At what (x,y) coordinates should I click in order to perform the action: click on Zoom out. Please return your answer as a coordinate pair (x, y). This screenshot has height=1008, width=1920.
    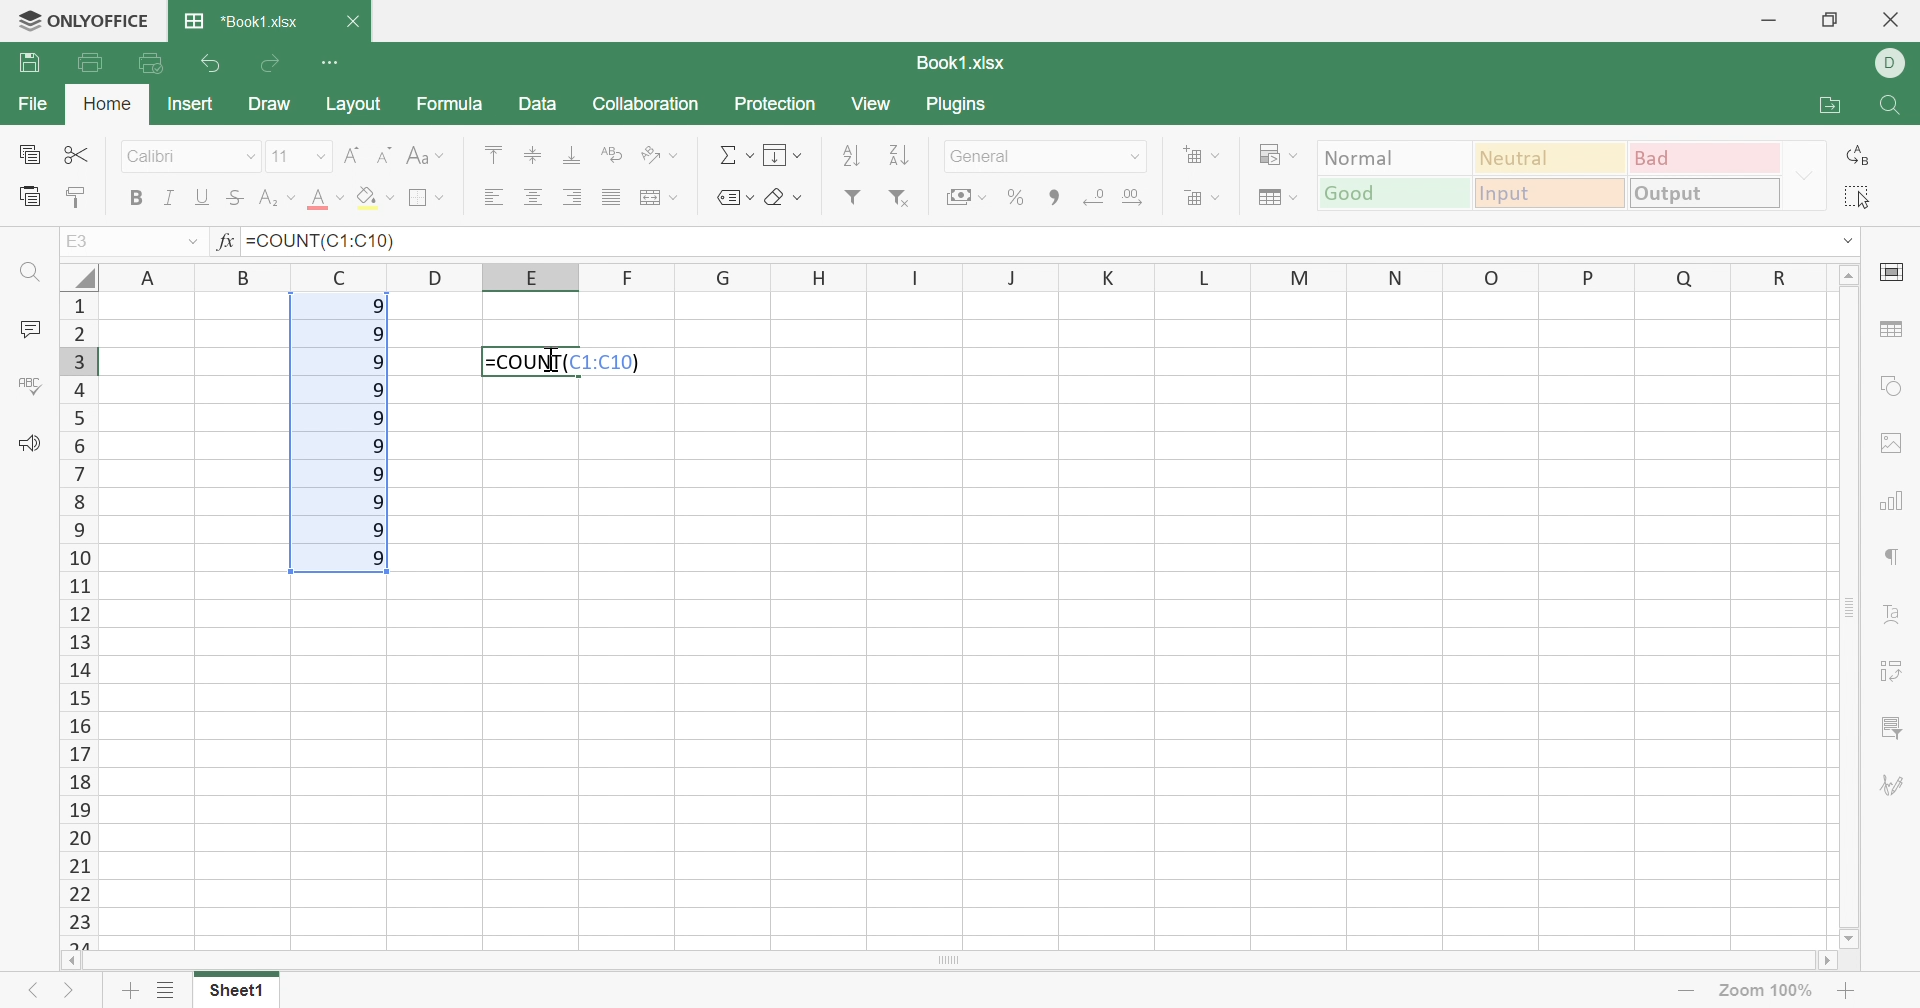
    Looking at the image, I should click on (1689, 989).